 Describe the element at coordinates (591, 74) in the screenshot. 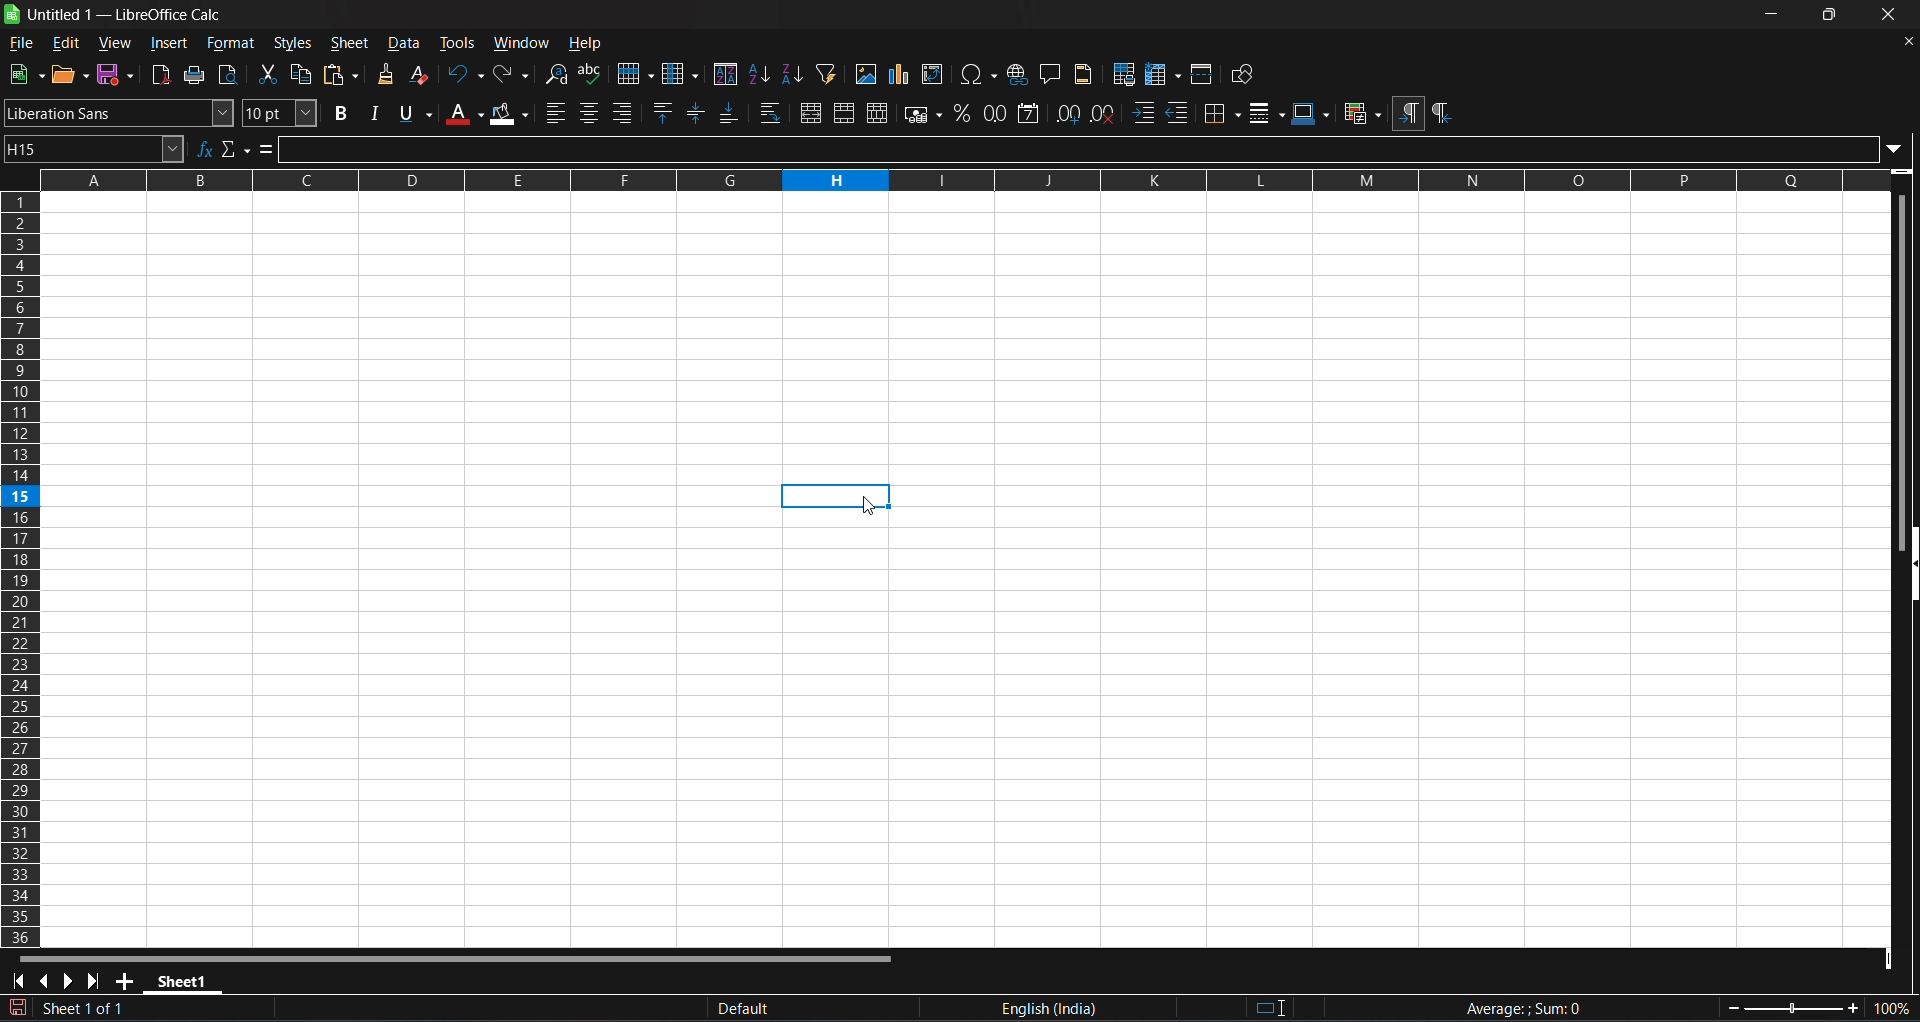

I see `spelling` at that location.